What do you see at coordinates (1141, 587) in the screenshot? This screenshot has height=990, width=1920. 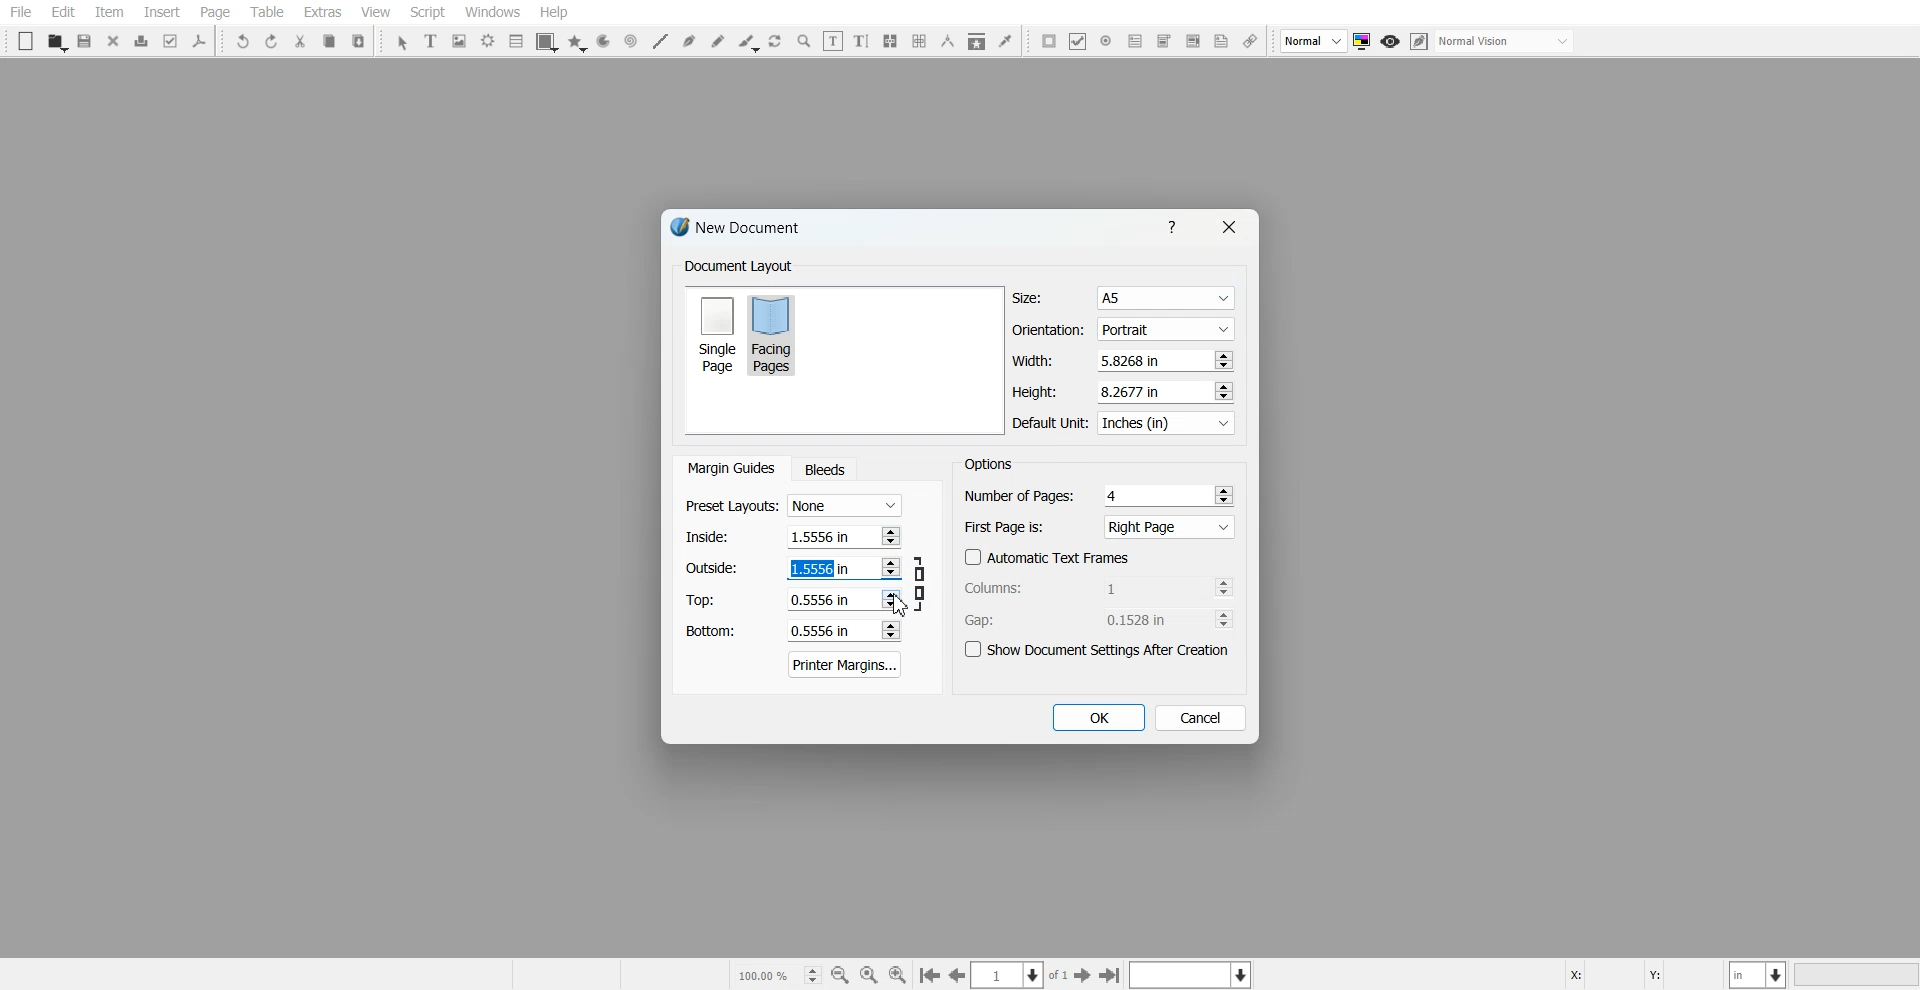 I see `1` at bounding box center [1141, 587].